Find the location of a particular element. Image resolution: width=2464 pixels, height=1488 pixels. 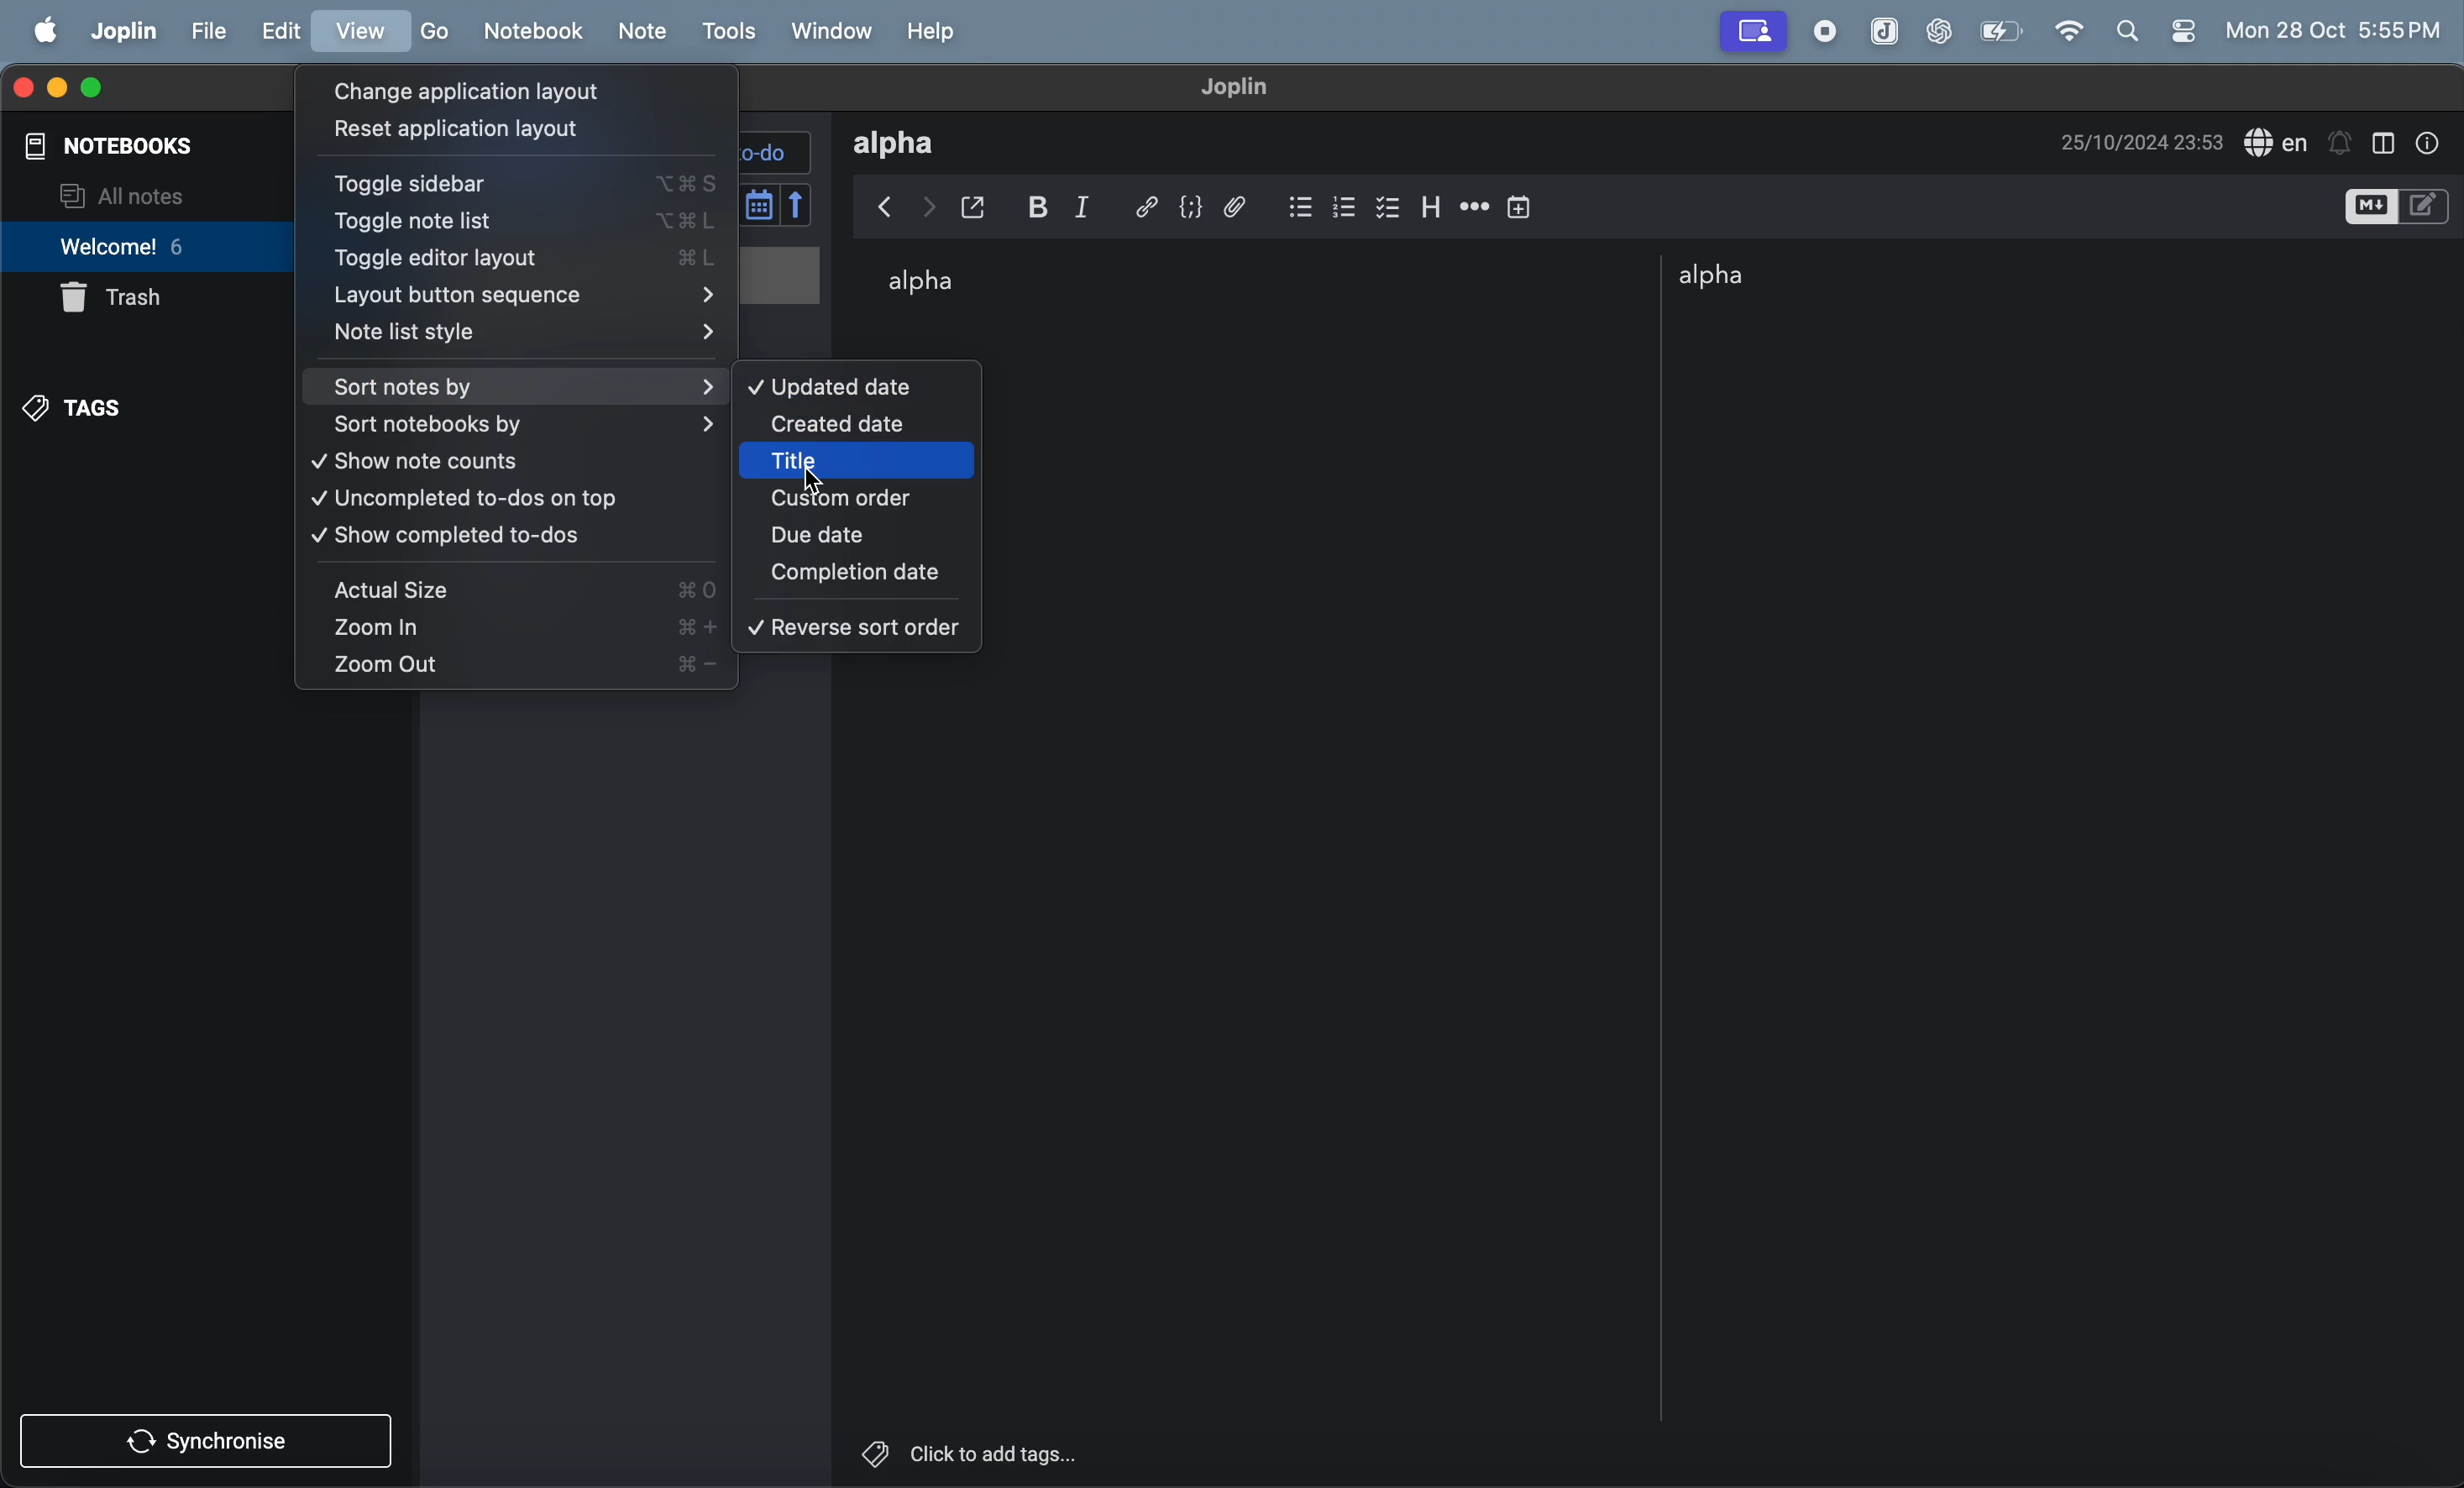

note properties is located at coordinates (2434, 140).